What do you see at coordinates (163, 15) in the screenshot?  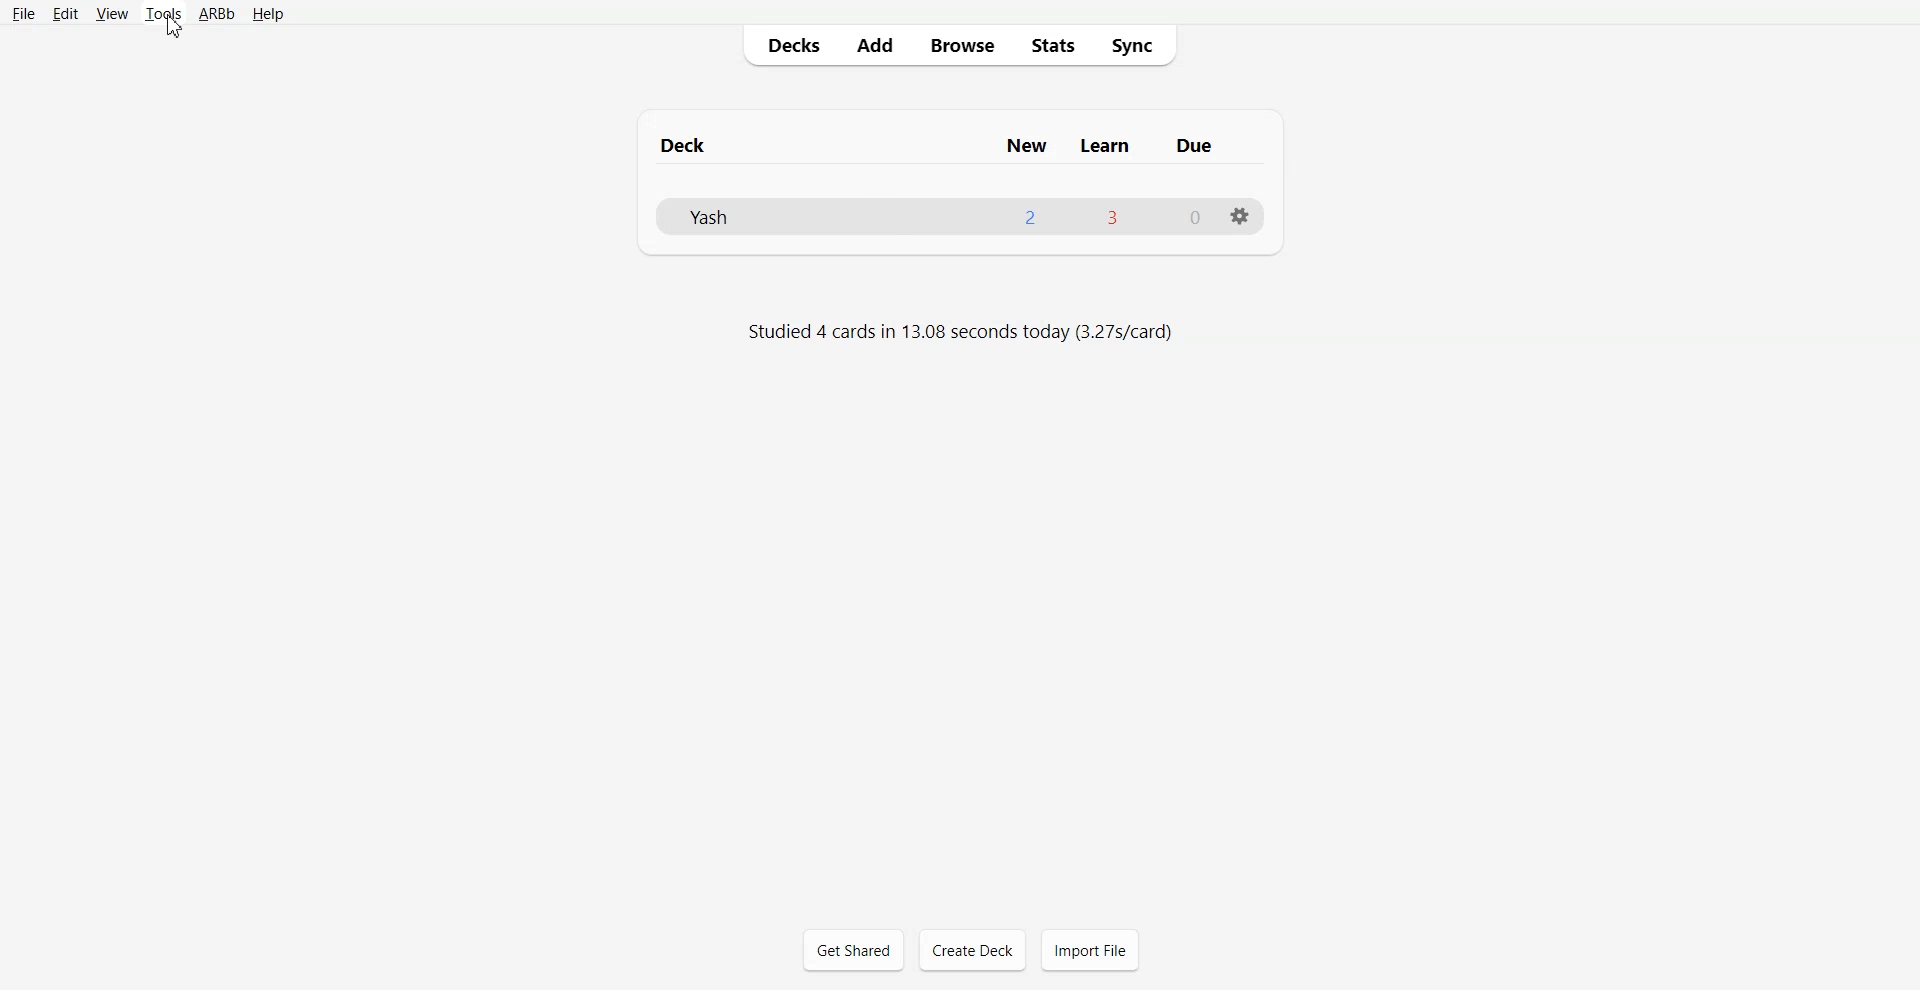 I see `Tools` at bounding box center [163, 15].